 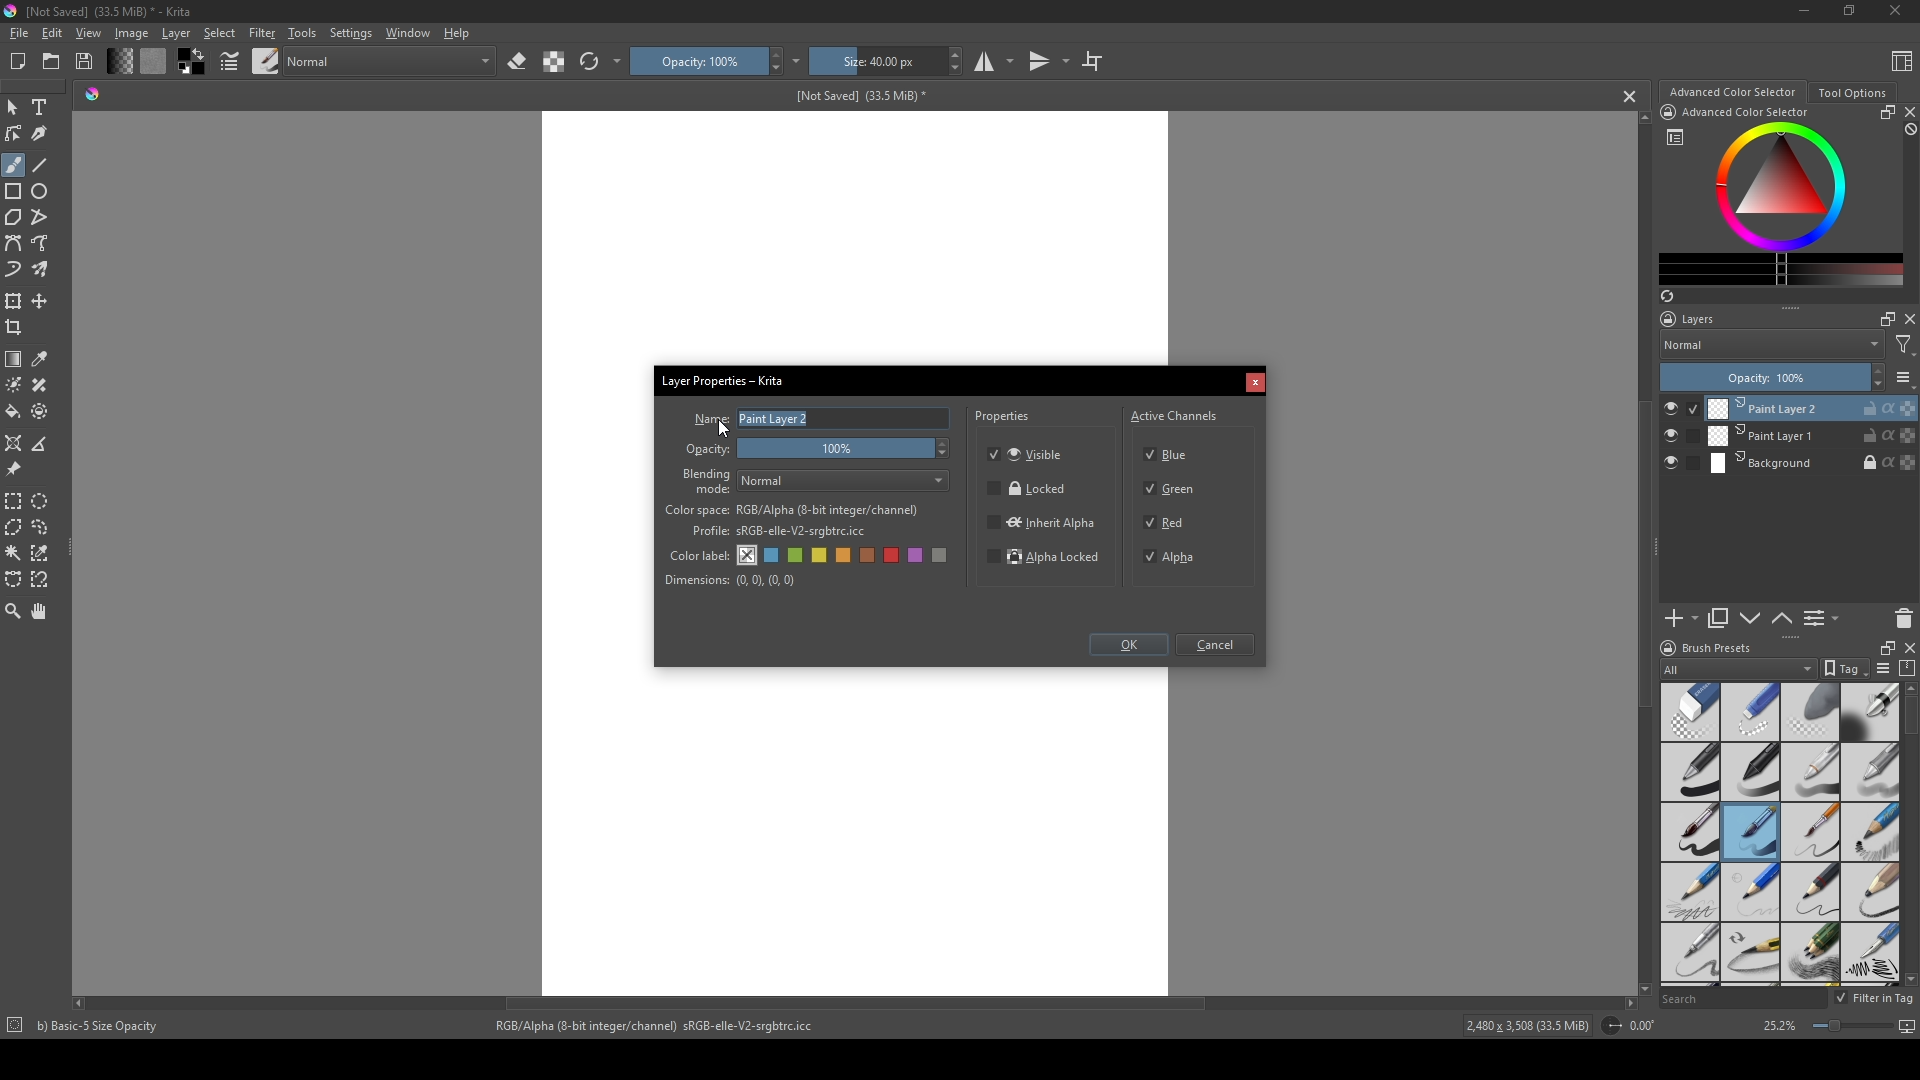 I want to click on crop, so click(x=18, y=327).